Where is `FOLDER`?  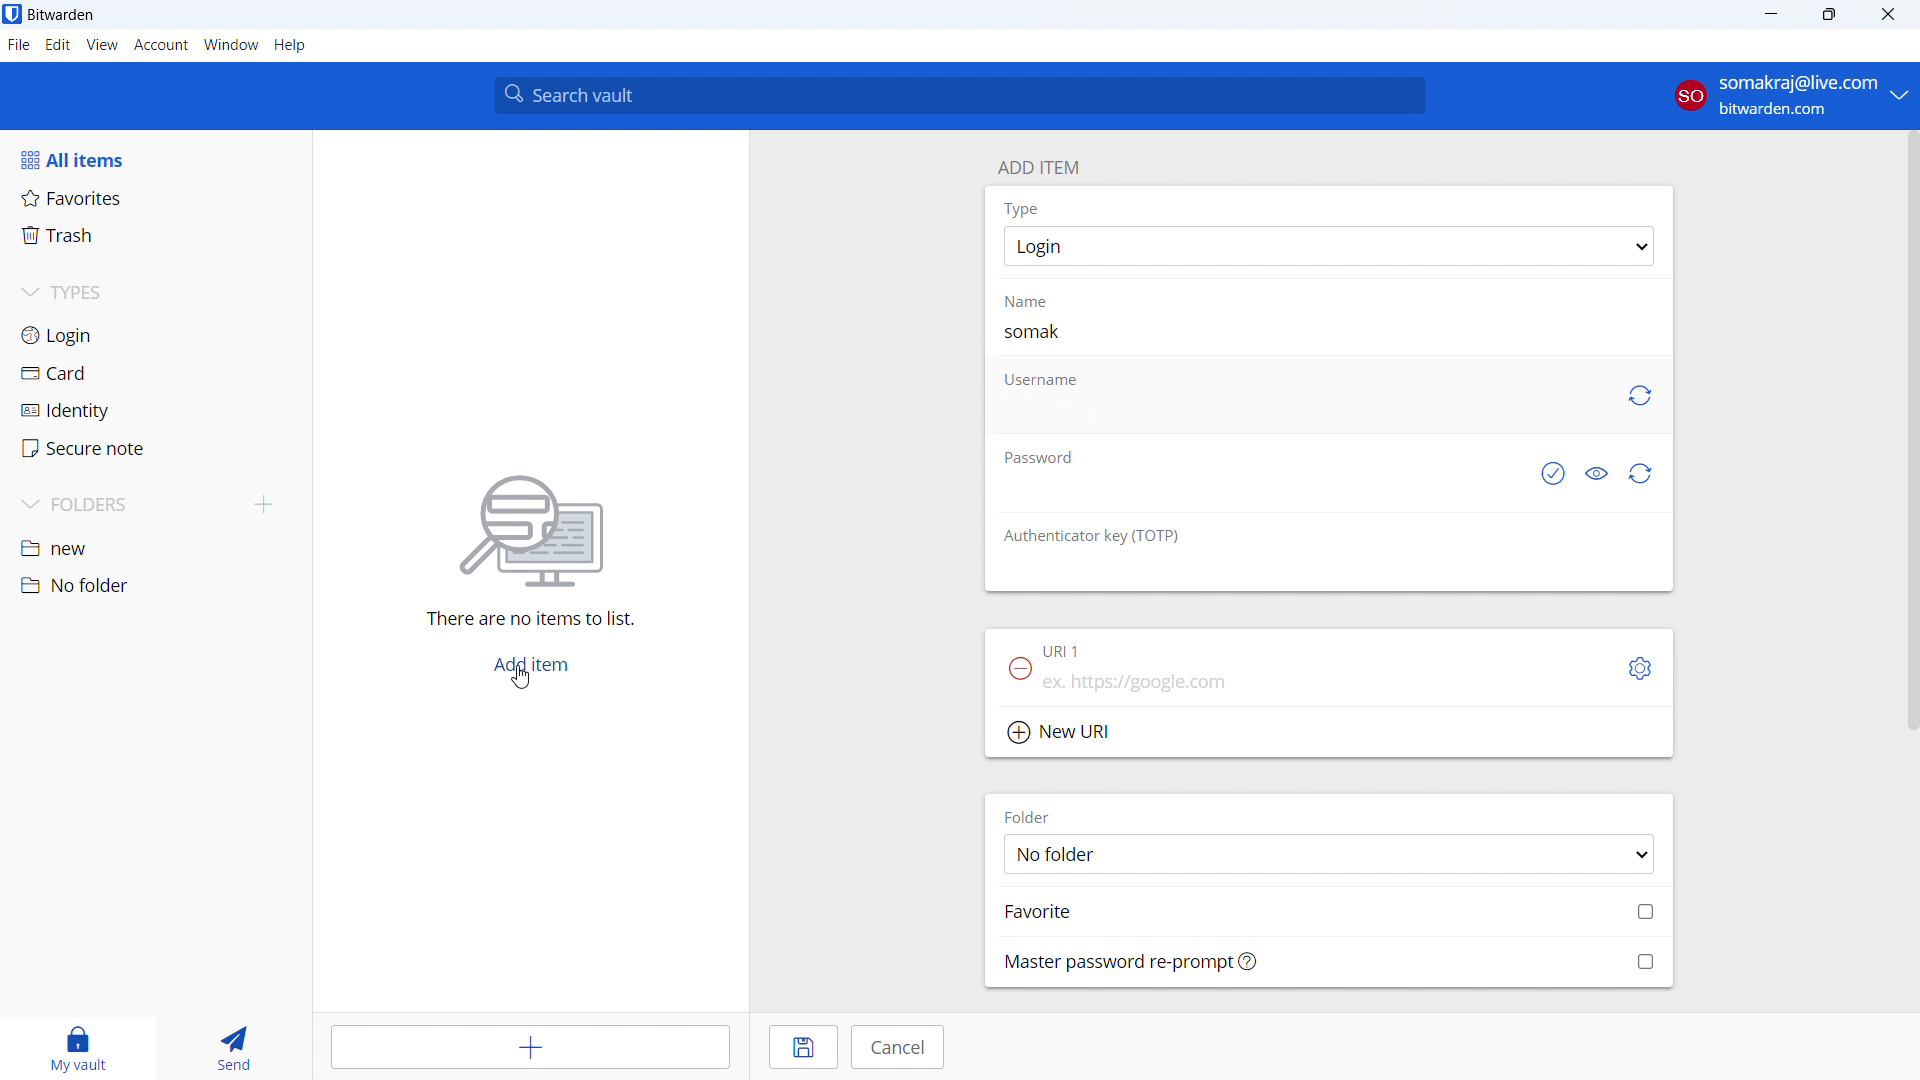
FOLDER is located at coordinates (1033, 816).